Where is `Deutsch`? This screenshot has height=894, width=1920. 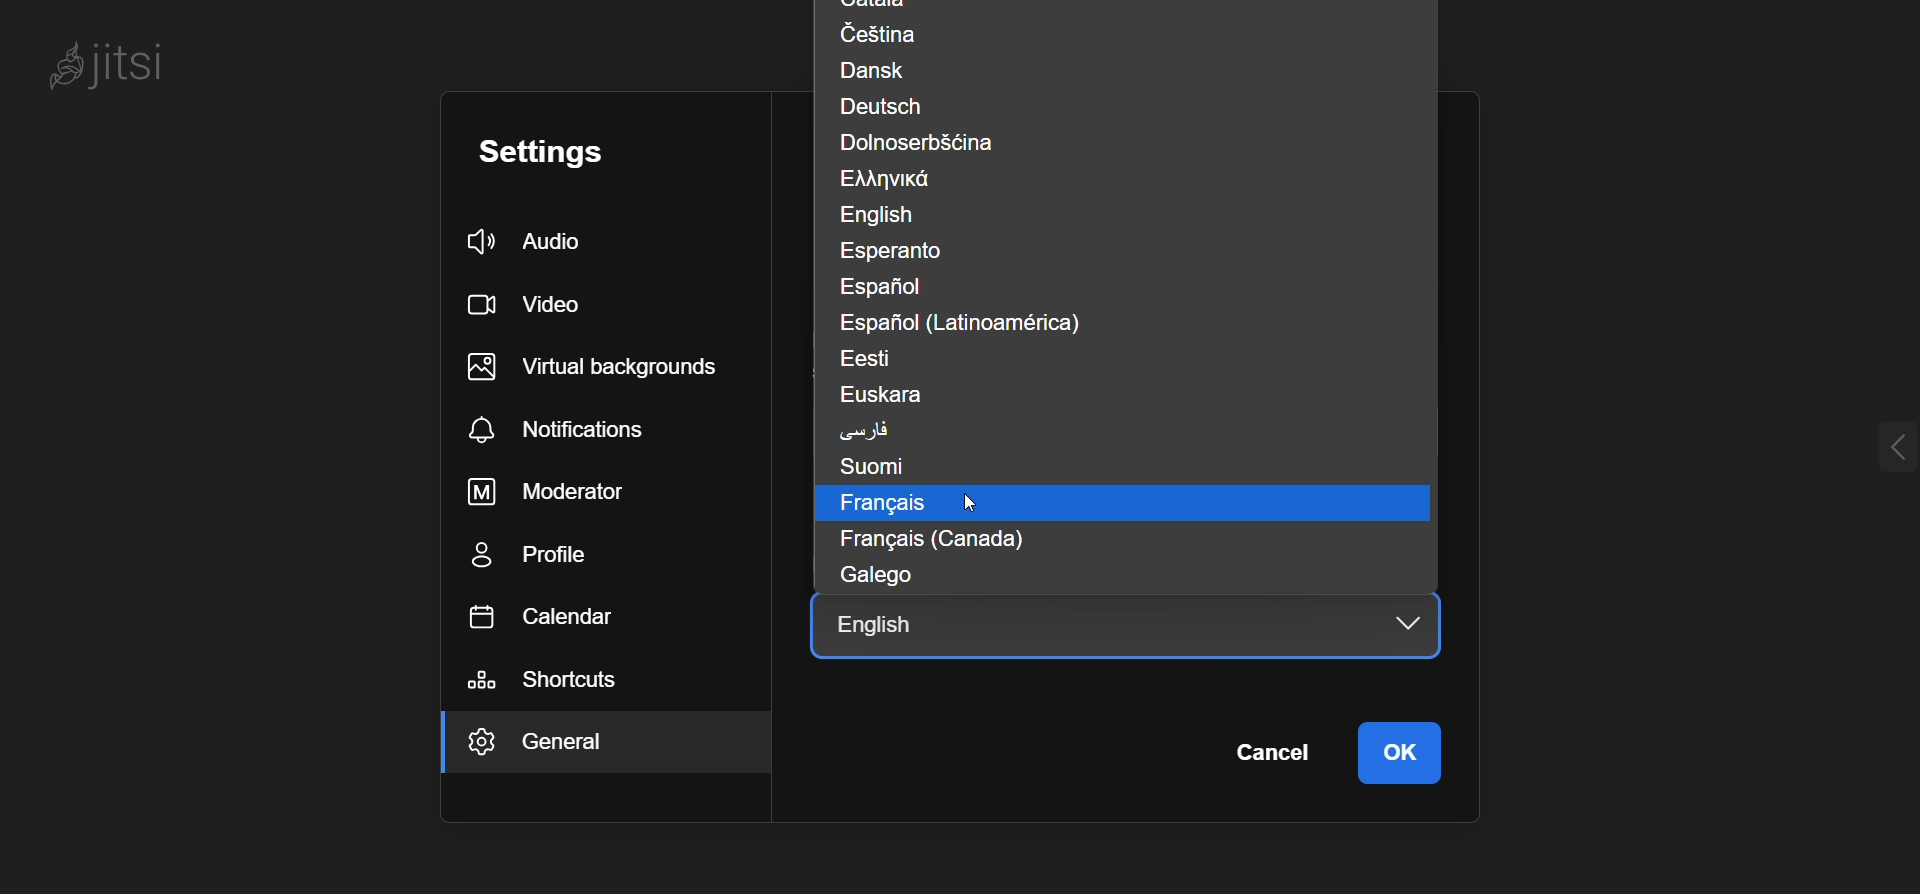
Deutsch is located at coordinates (887, 107).